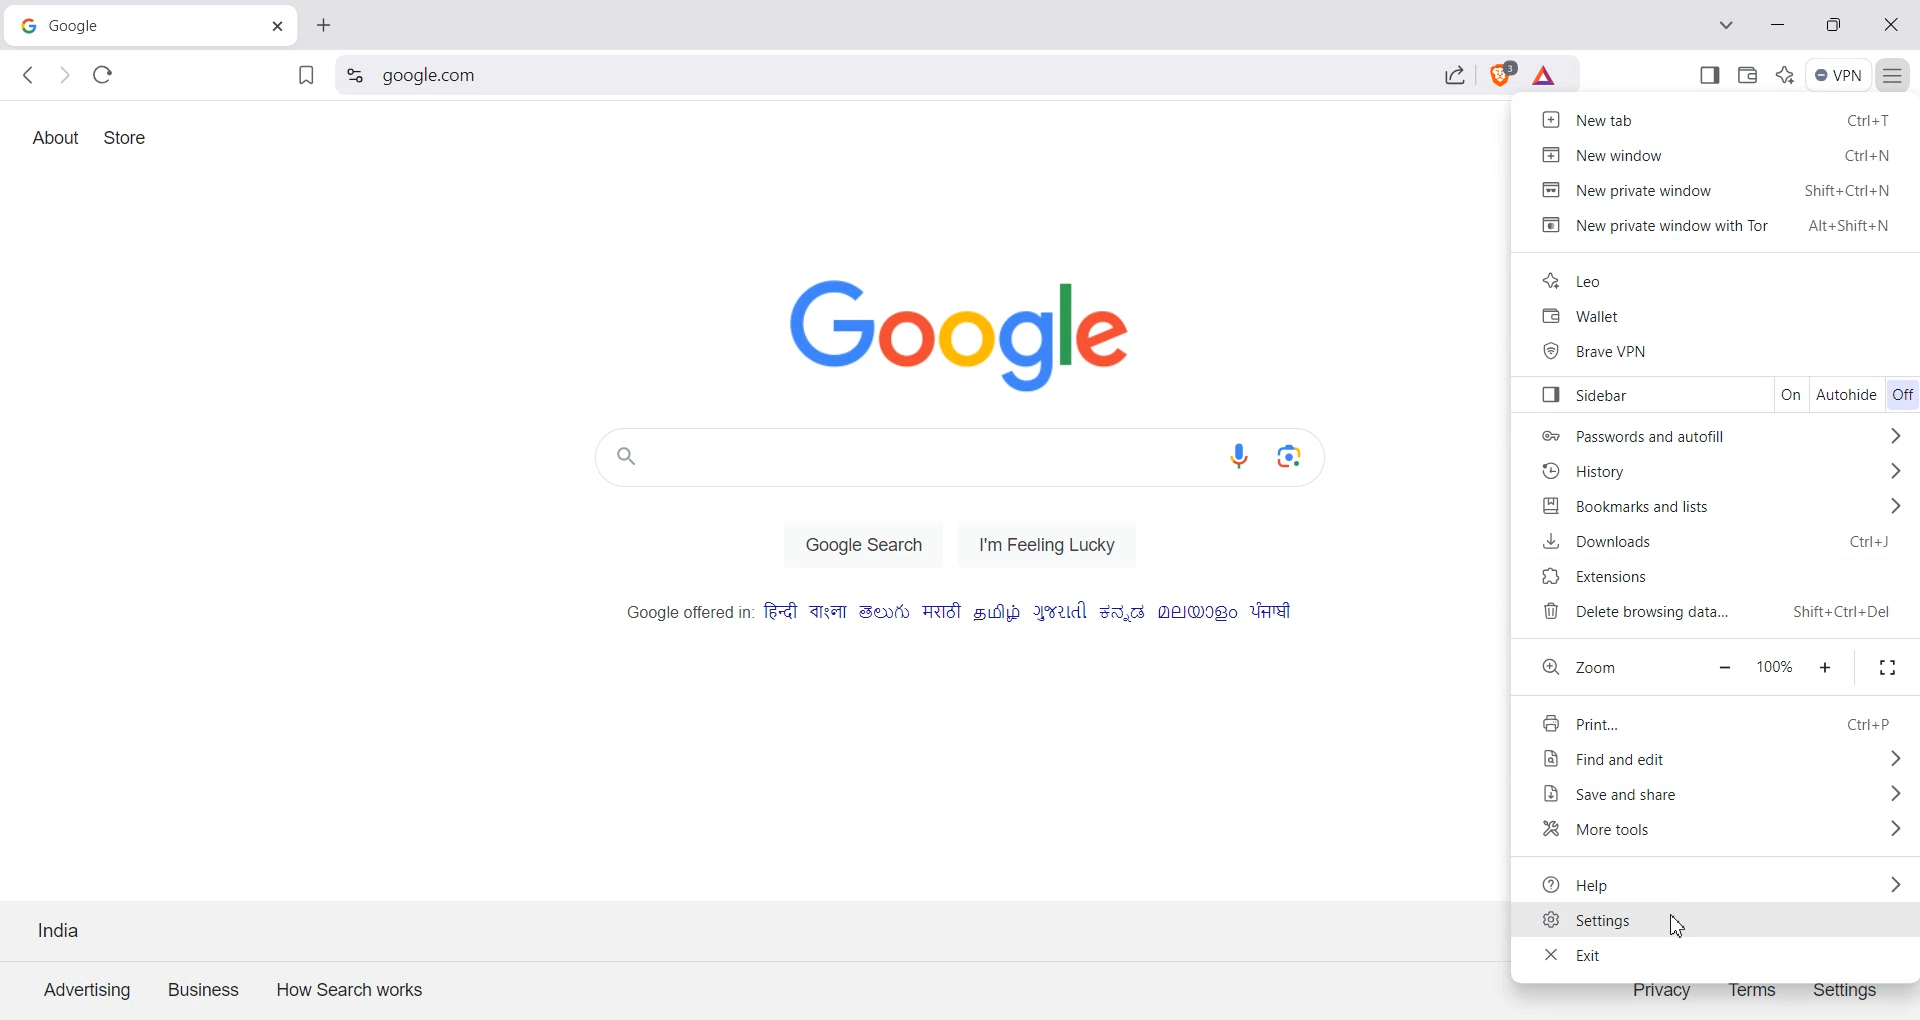 The image size is (1920, 1020). What do you see at coordinates (60, 929) in the screenshot?
I see `India` at bounding box center [60, 929].